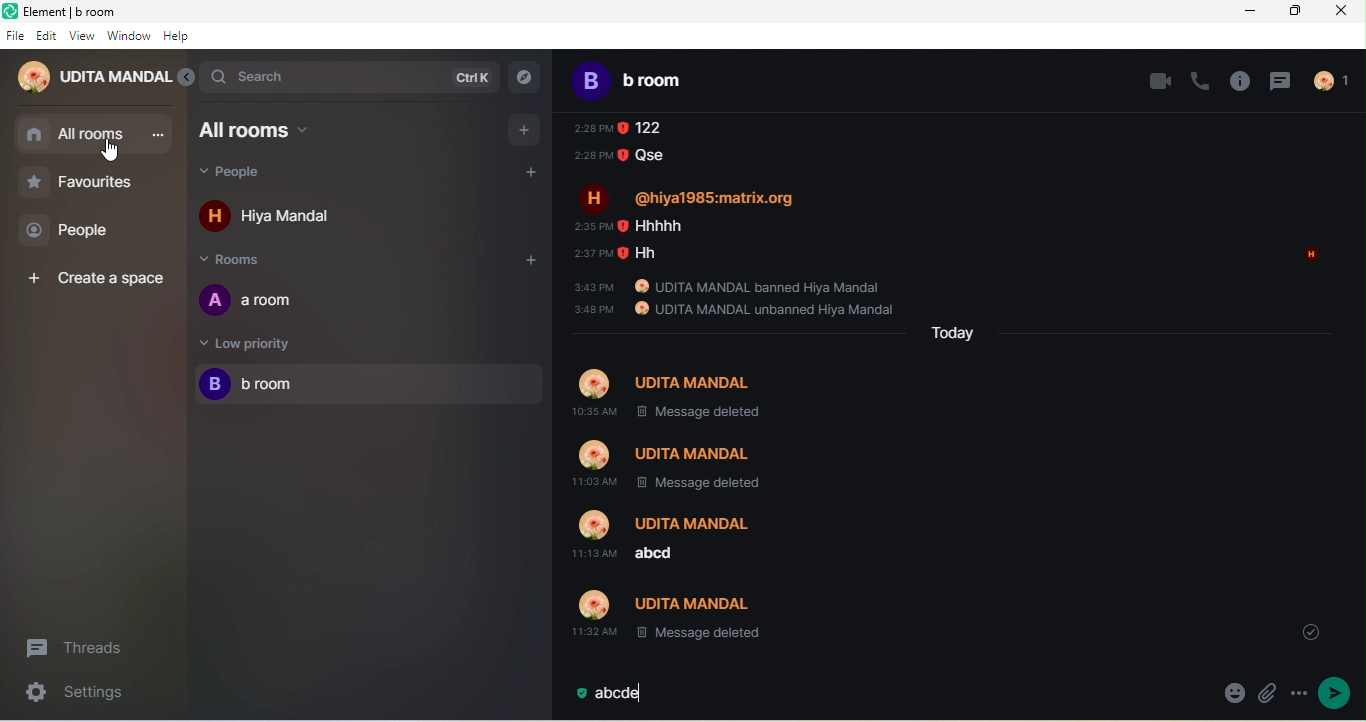 This screenshot has height=722, width=1366. What do you see at coordinates (1232, 694) in the screenshot?
I see `emoji` at bounding box center [1232, 694].